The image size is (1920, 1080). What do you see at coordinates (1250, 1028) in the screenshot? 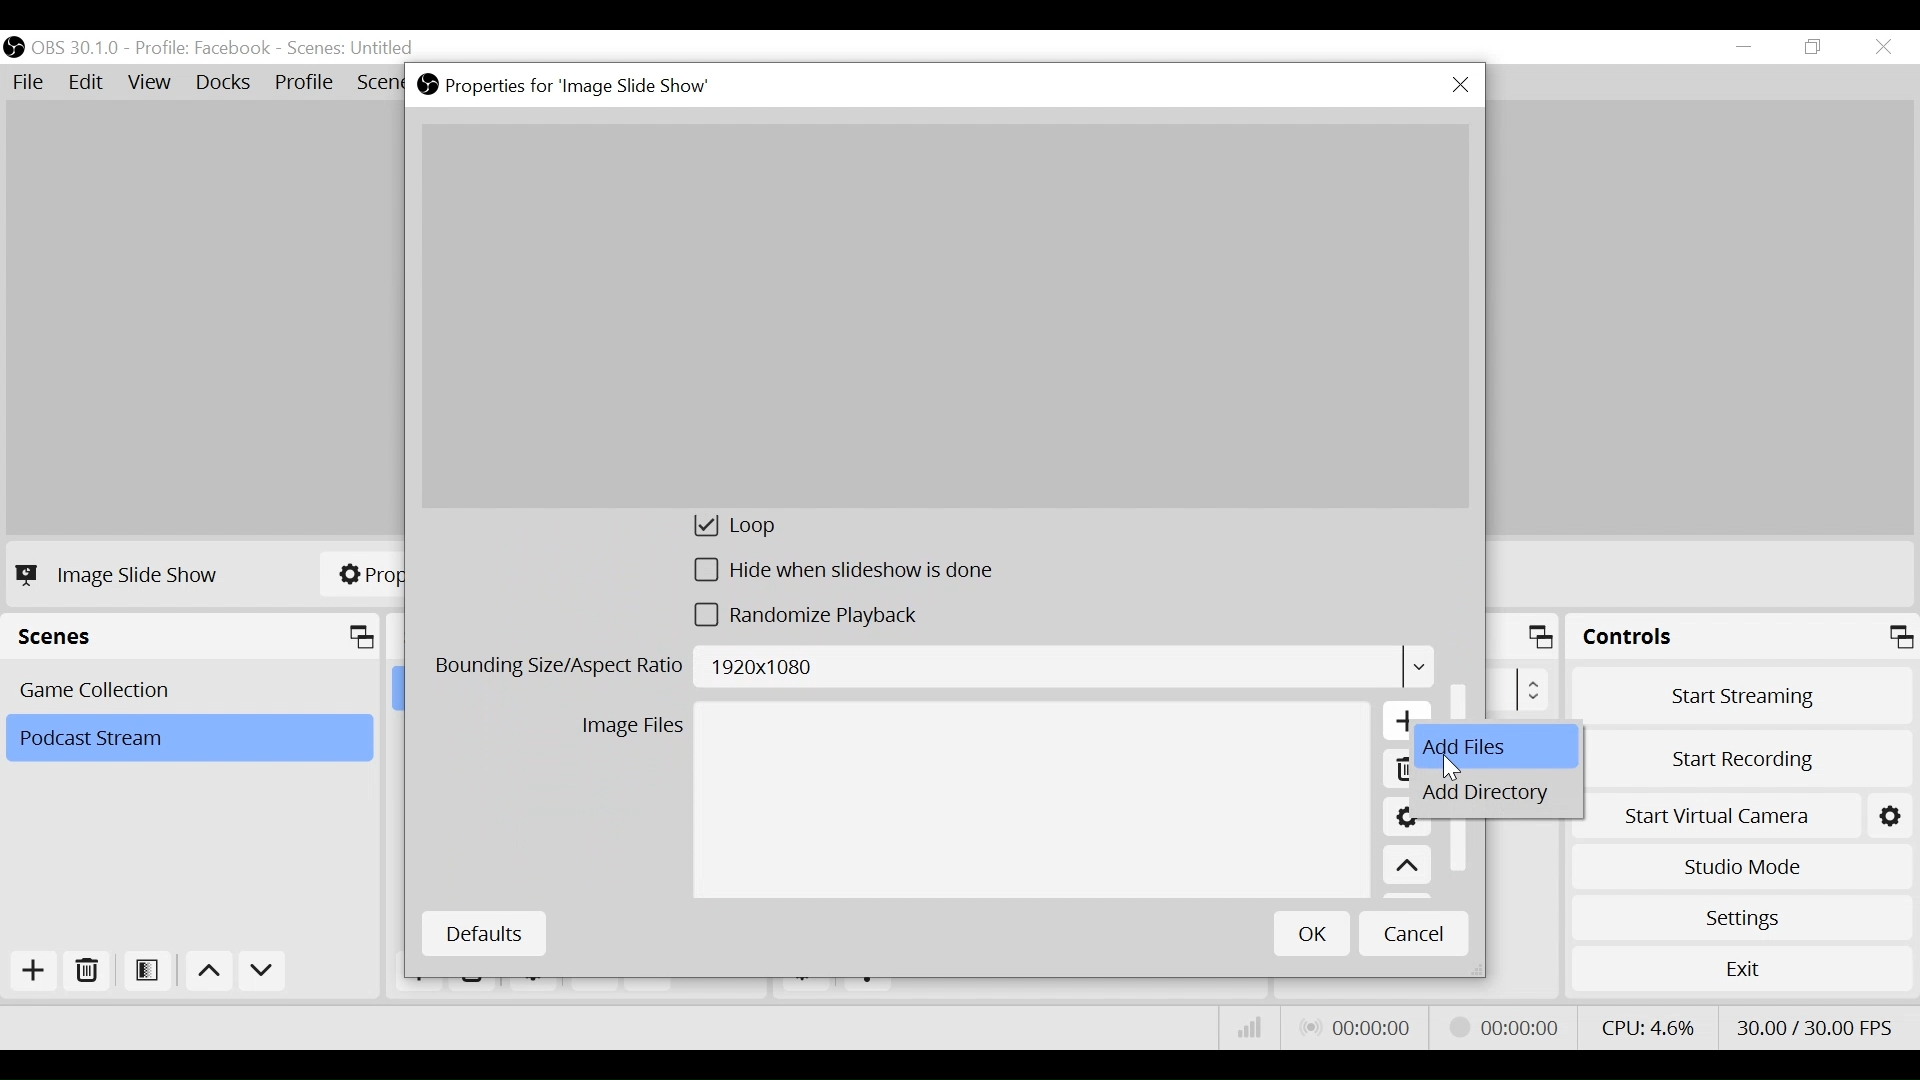
I see `Bitrate` at bounding box center [1250, 1028].